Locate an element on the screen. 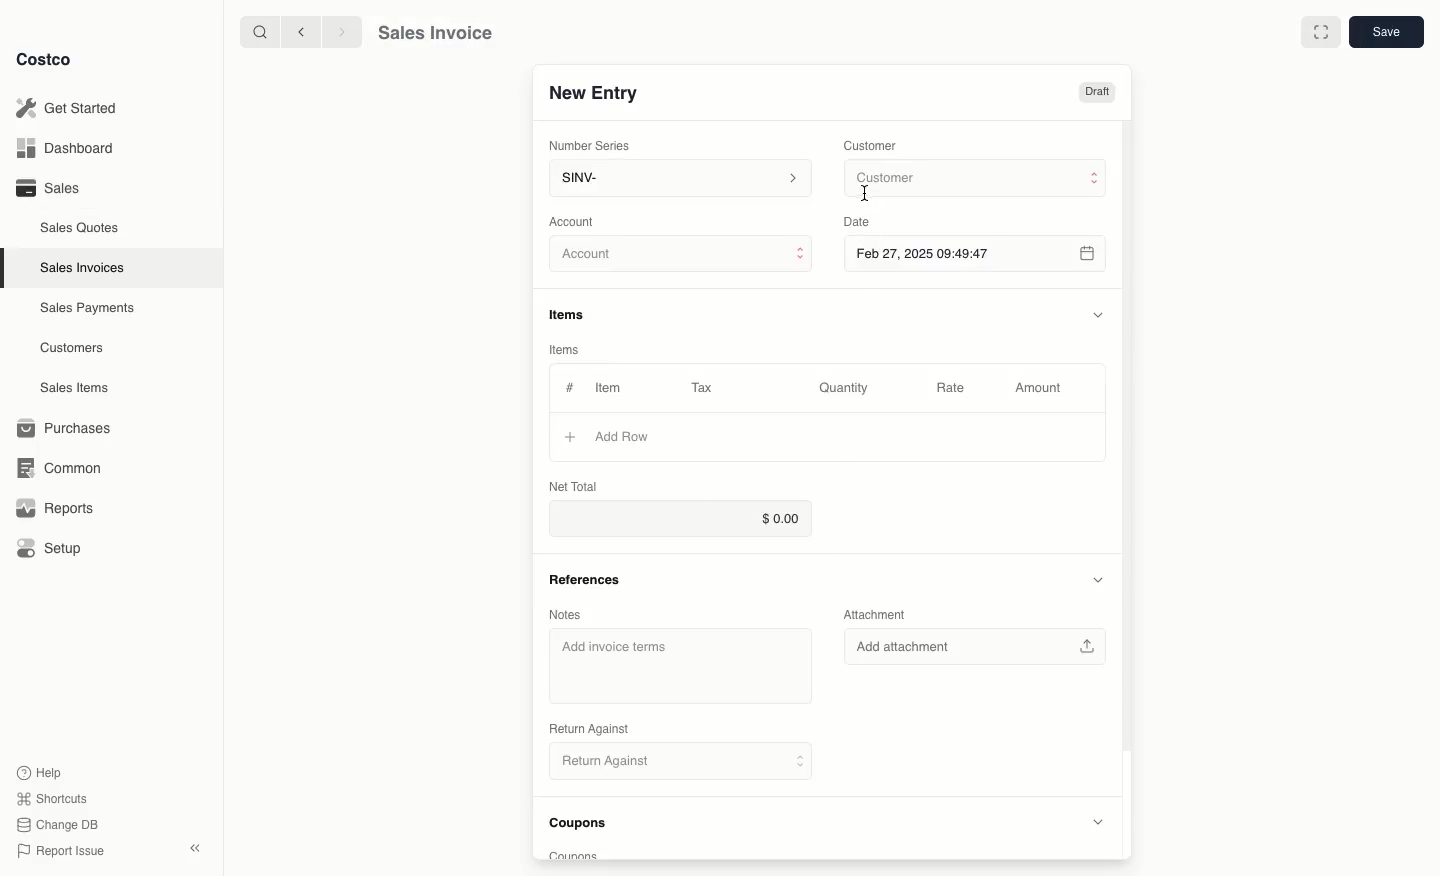  Customer is located at coordinates (978, 179).